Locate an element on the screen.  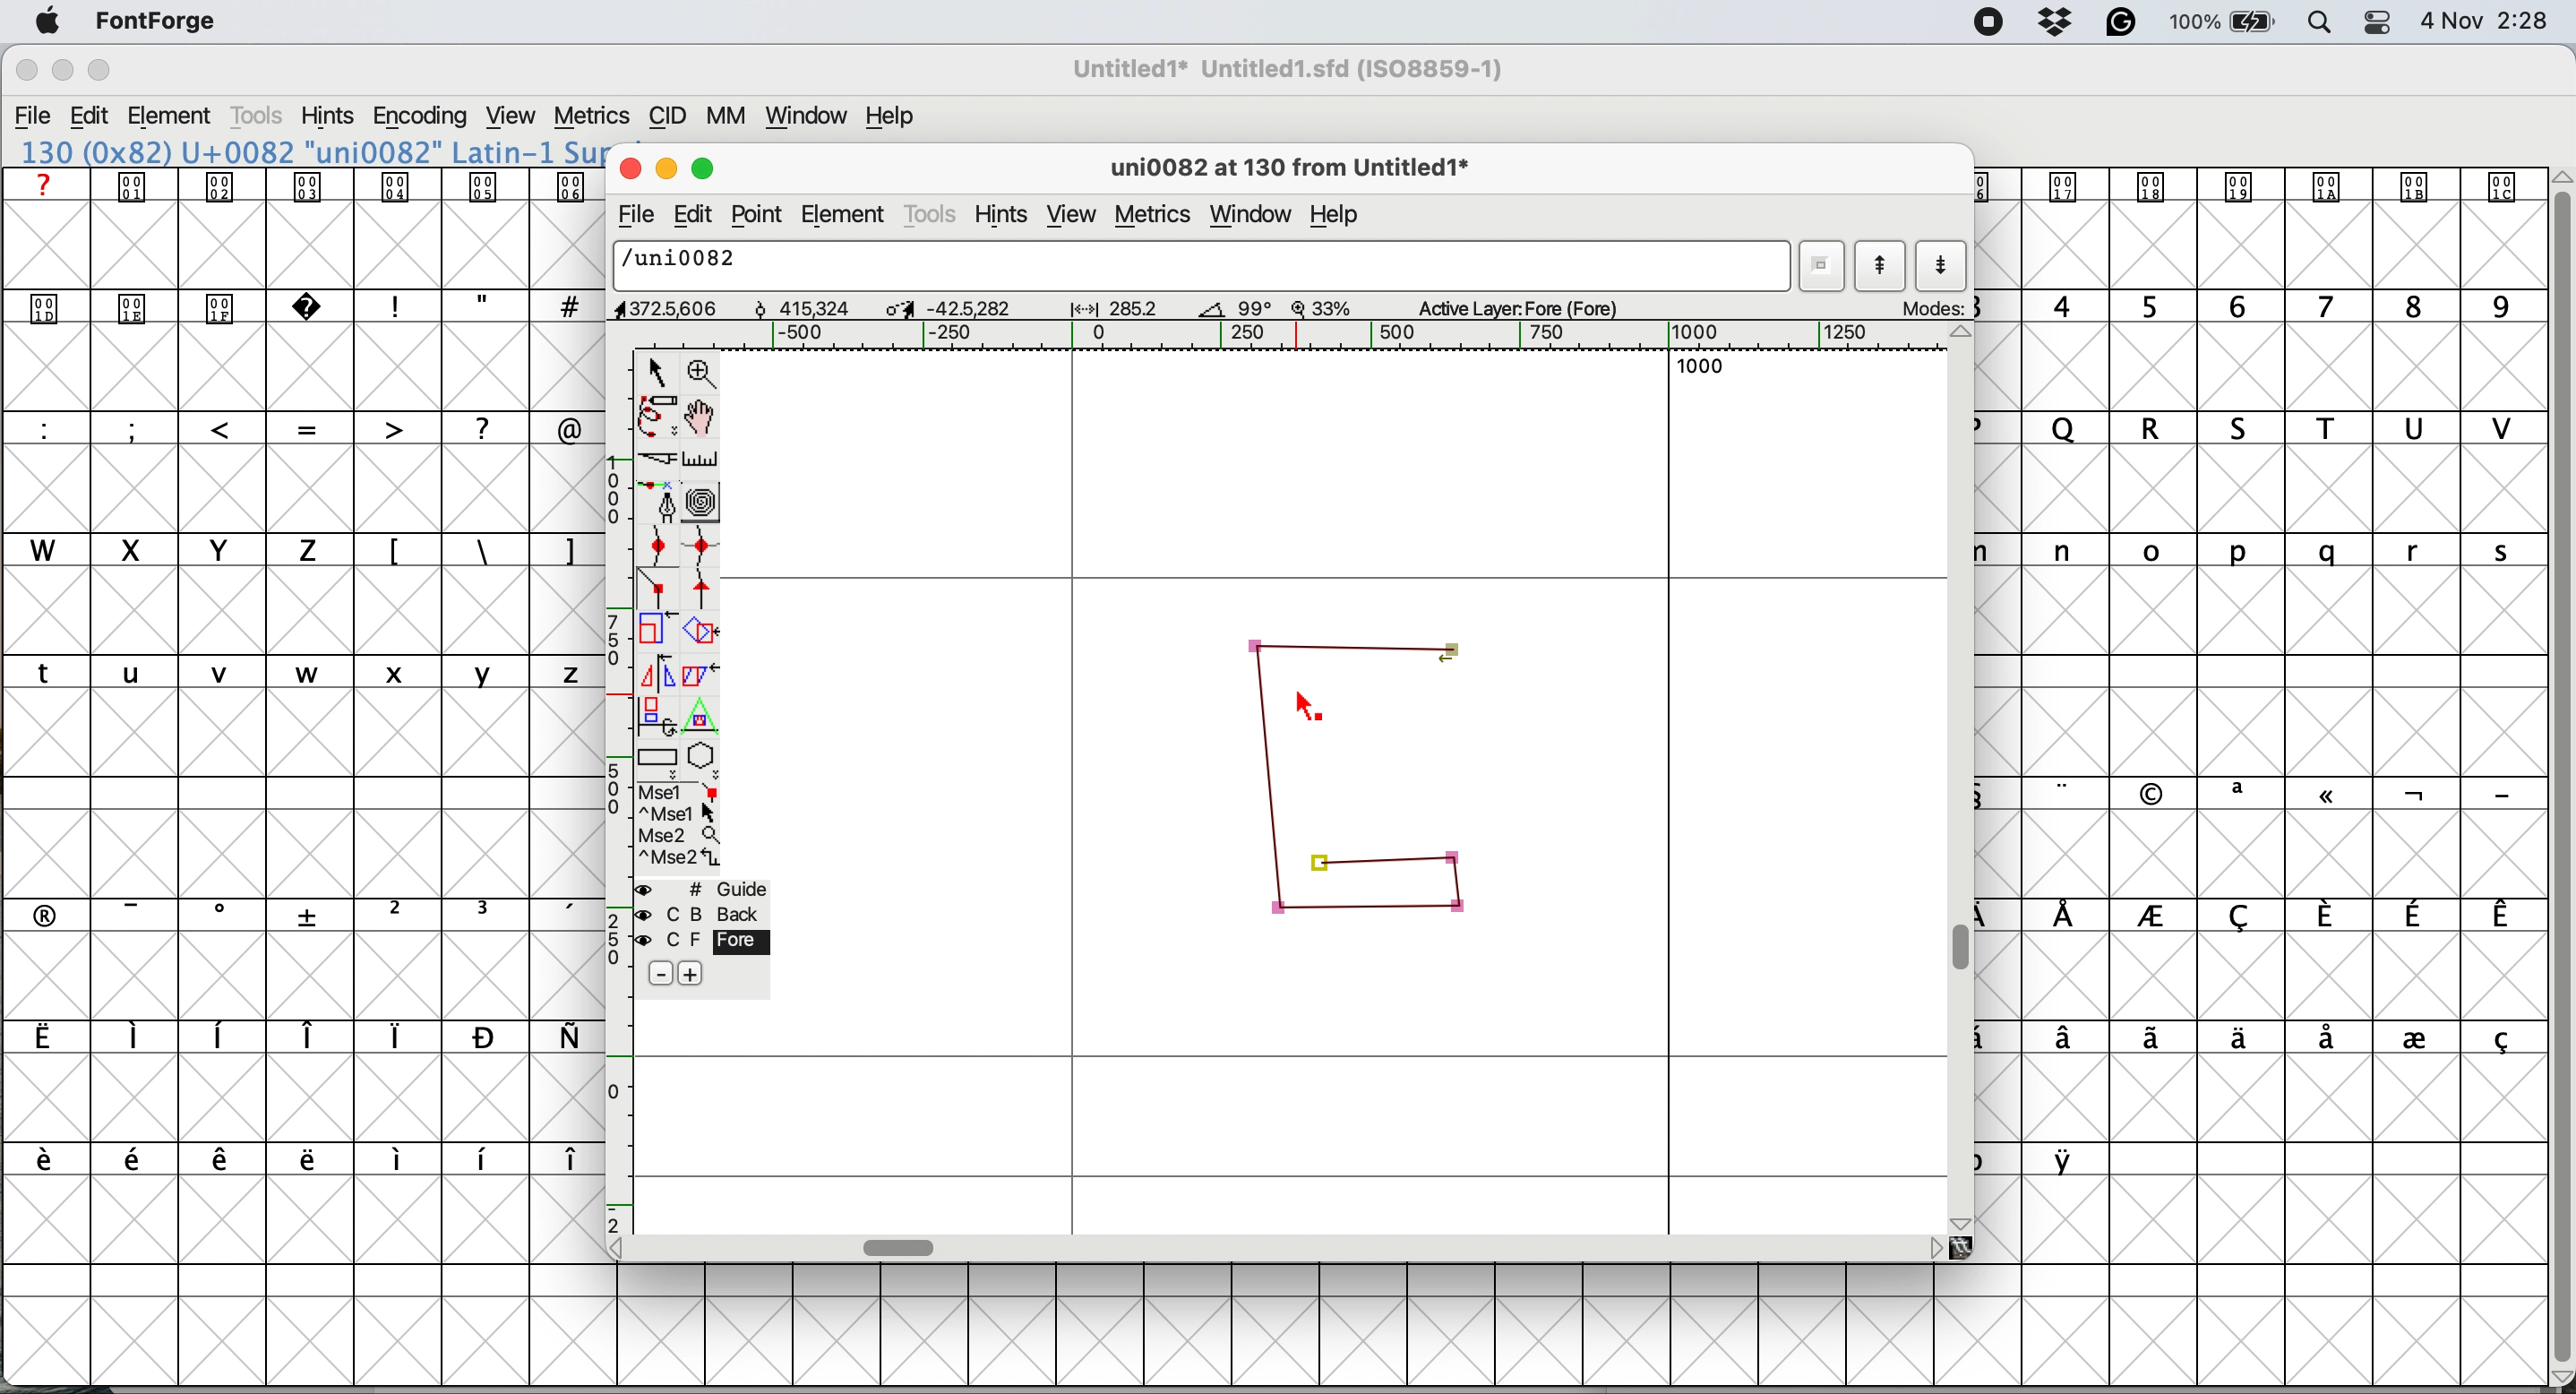
help is located at coordinates (1340, 218).